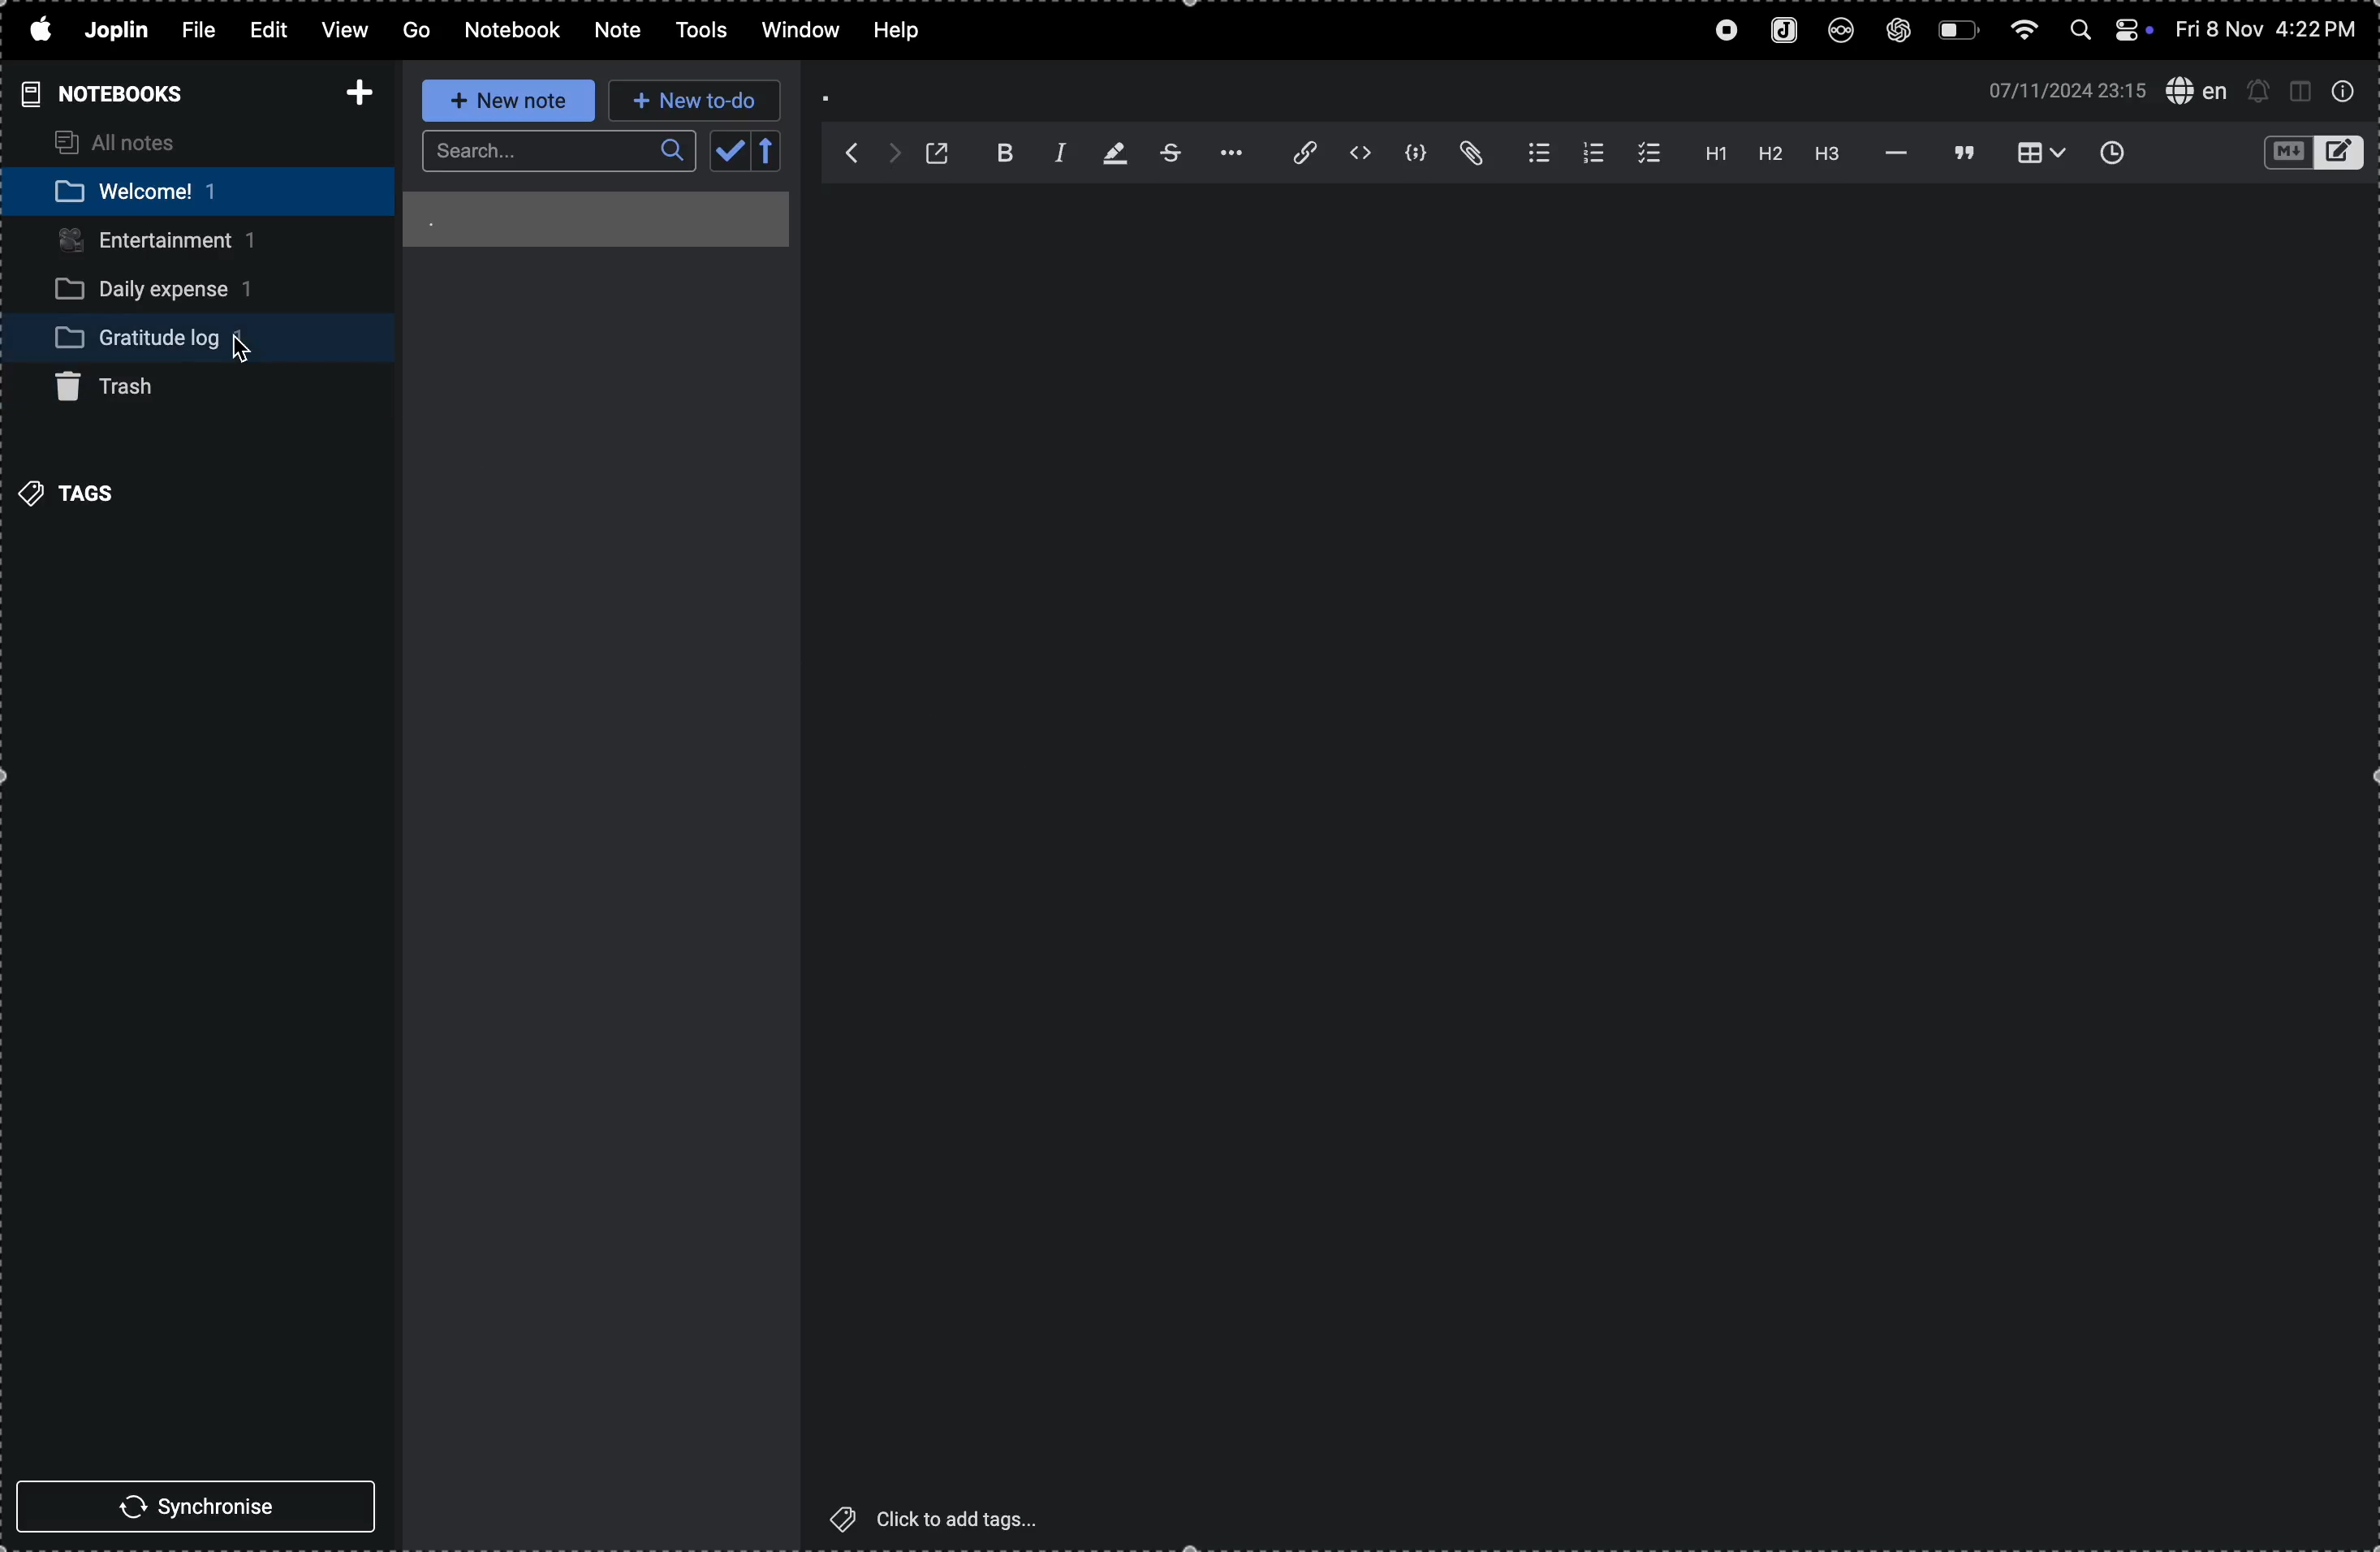 This screenshot has height=1552, width=2380. I want to click on synchronise, so click(201, 1507).